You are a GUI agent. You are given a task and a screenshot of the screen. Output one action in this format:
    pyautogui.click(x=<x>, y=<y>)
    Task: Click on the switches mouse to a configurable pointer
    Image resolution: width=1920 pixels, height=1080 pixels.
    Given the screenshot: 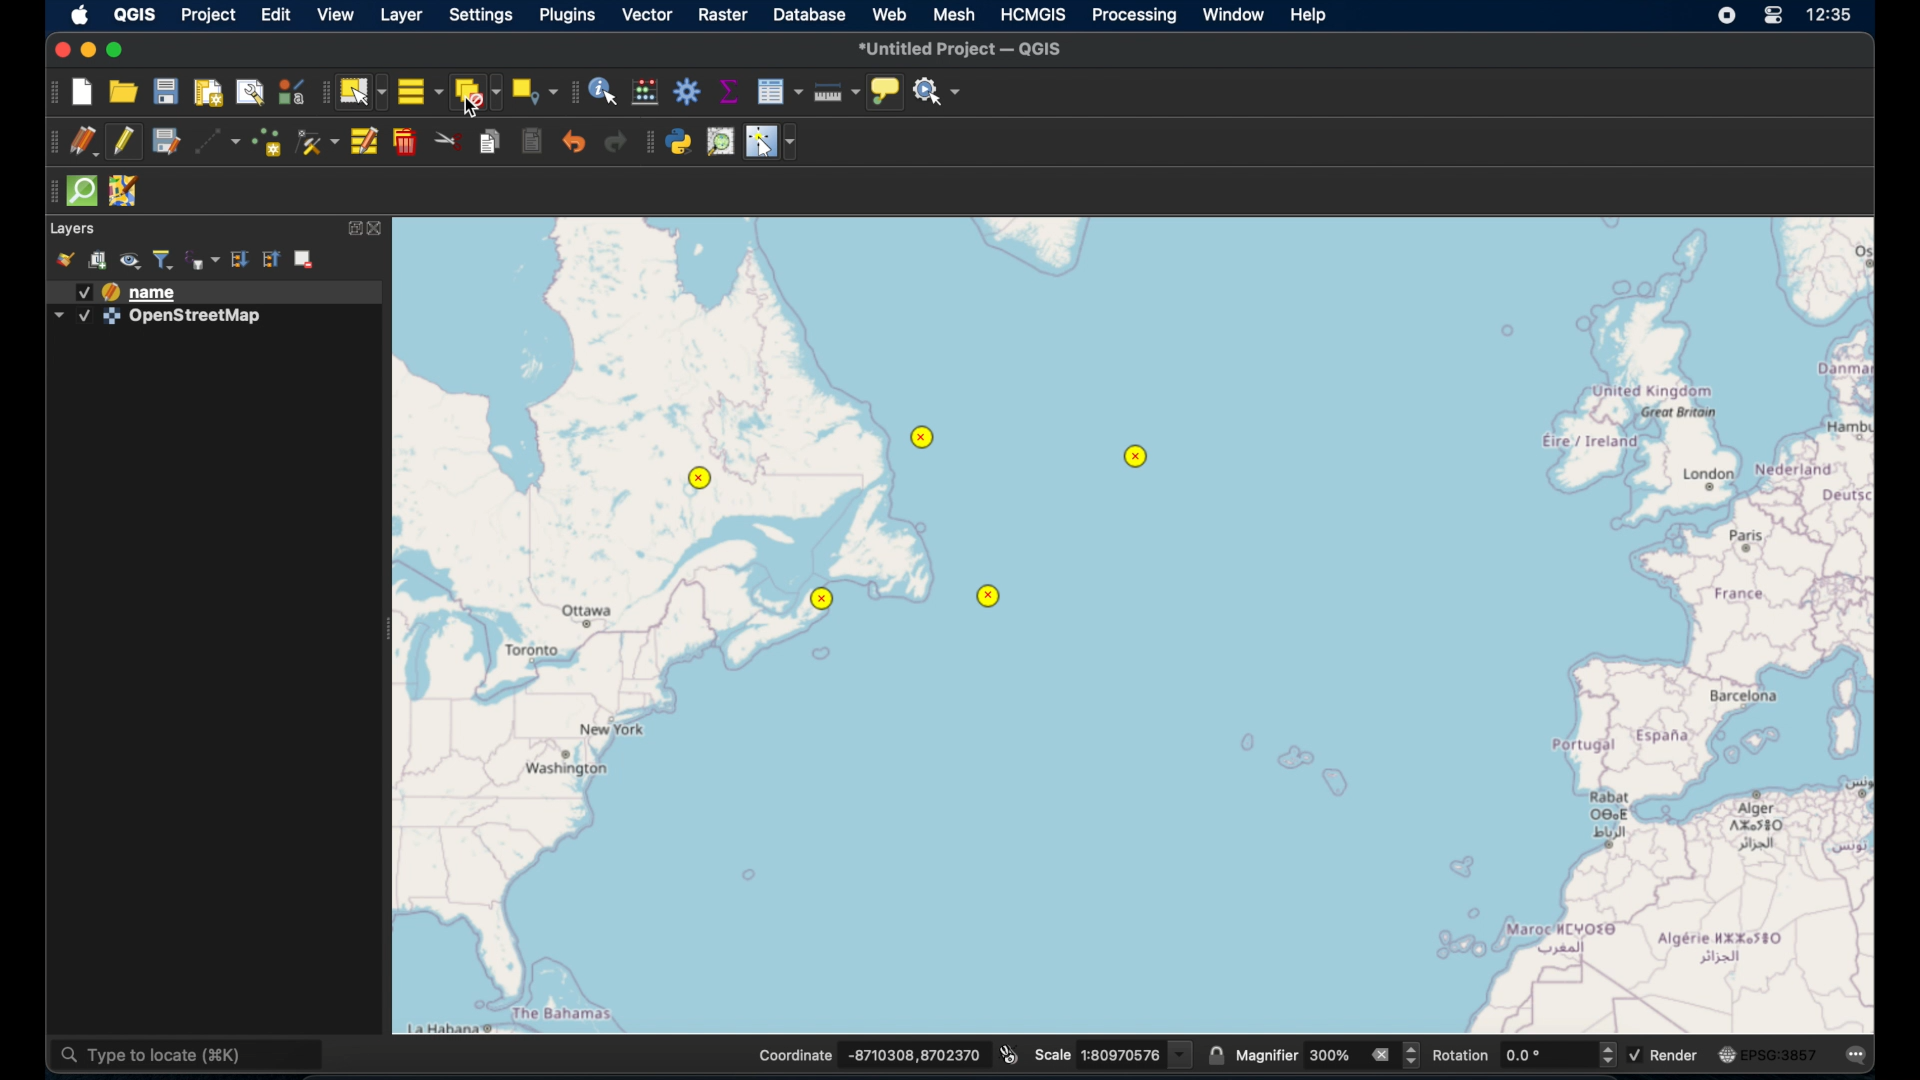 What is the action you would take?
    pyautogui.click(x=771, y=142)
    